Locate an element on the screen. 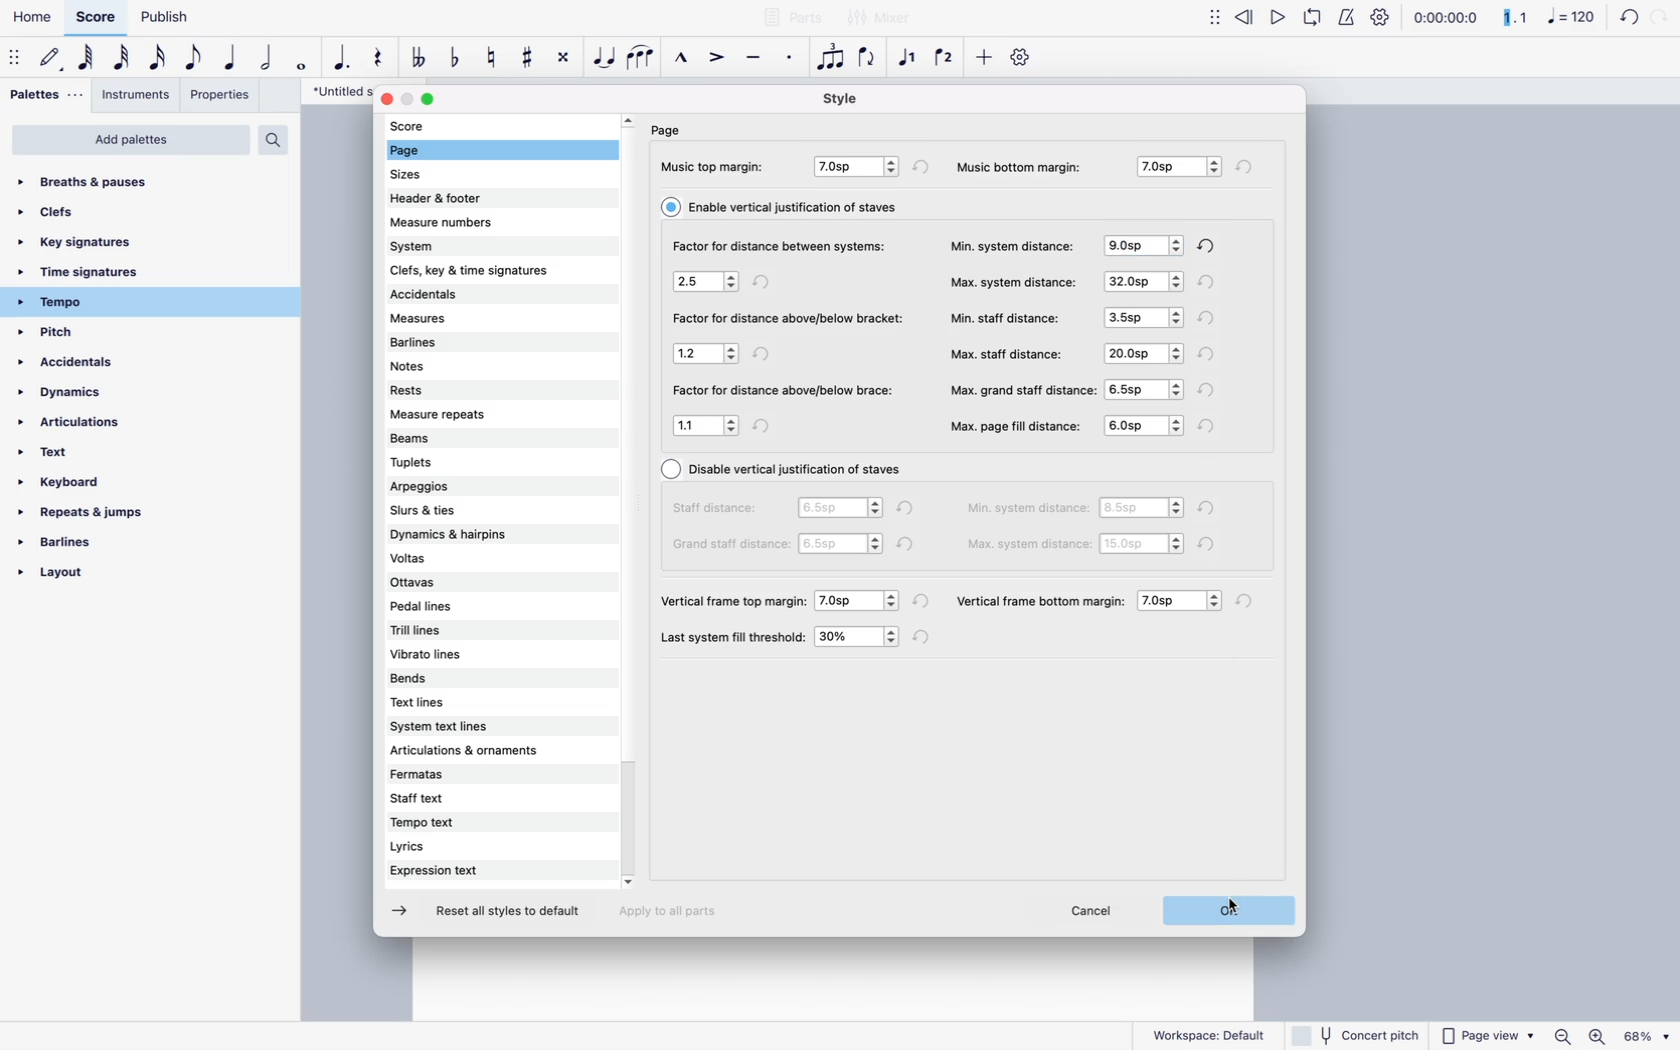 The image size is (1680, 1050). max system distance is located at coordinates (1013, 280).